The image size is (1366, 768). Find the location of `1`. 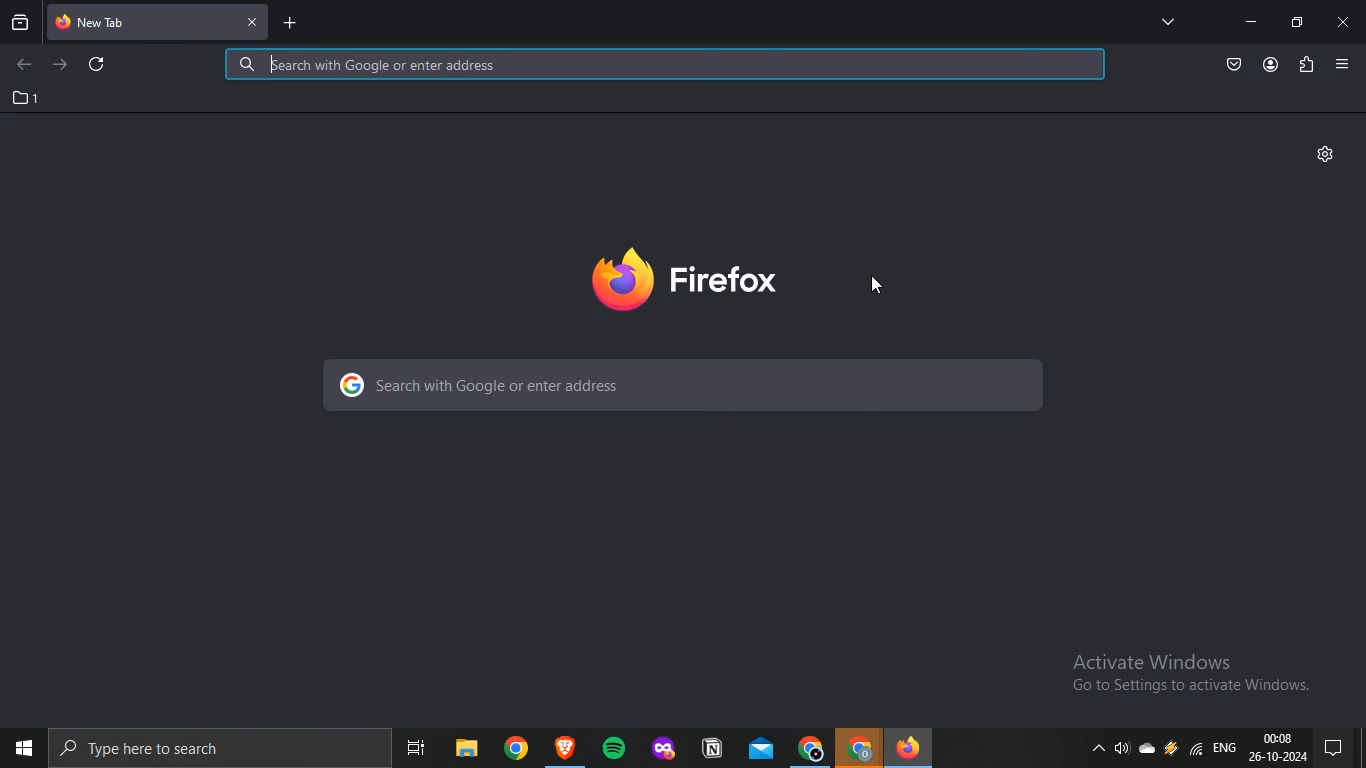

1 is located at coordinates (27, 98).